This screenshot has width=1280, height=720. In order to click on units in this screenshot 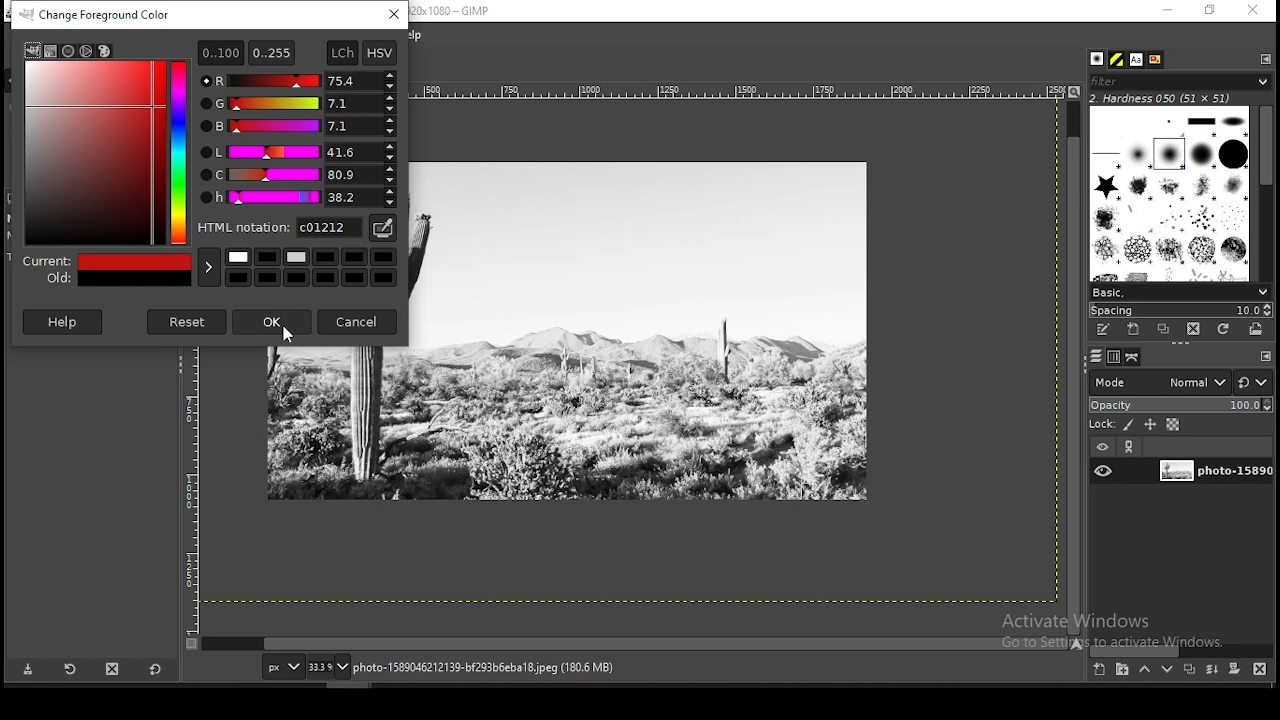, I will do `click(281, 665)`.